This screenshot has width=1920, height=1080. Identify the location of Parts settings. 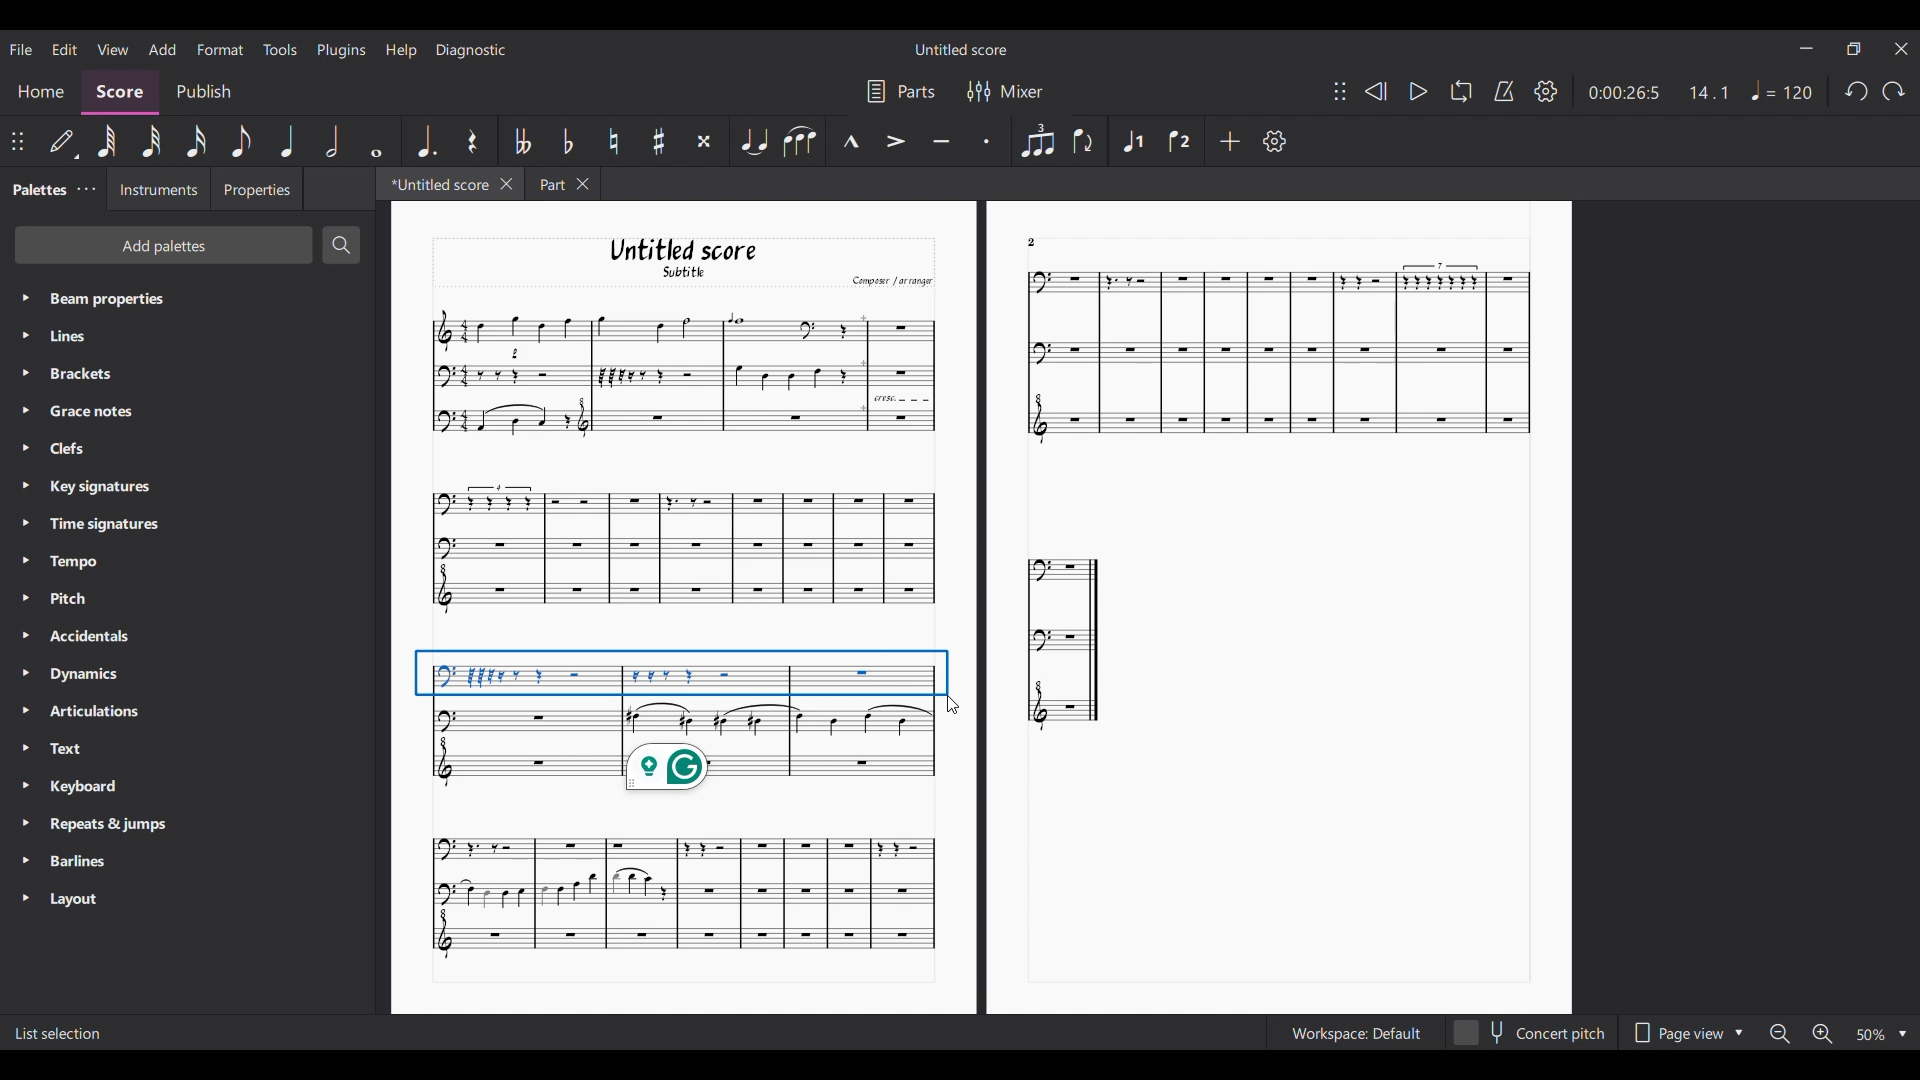
(902, 91).